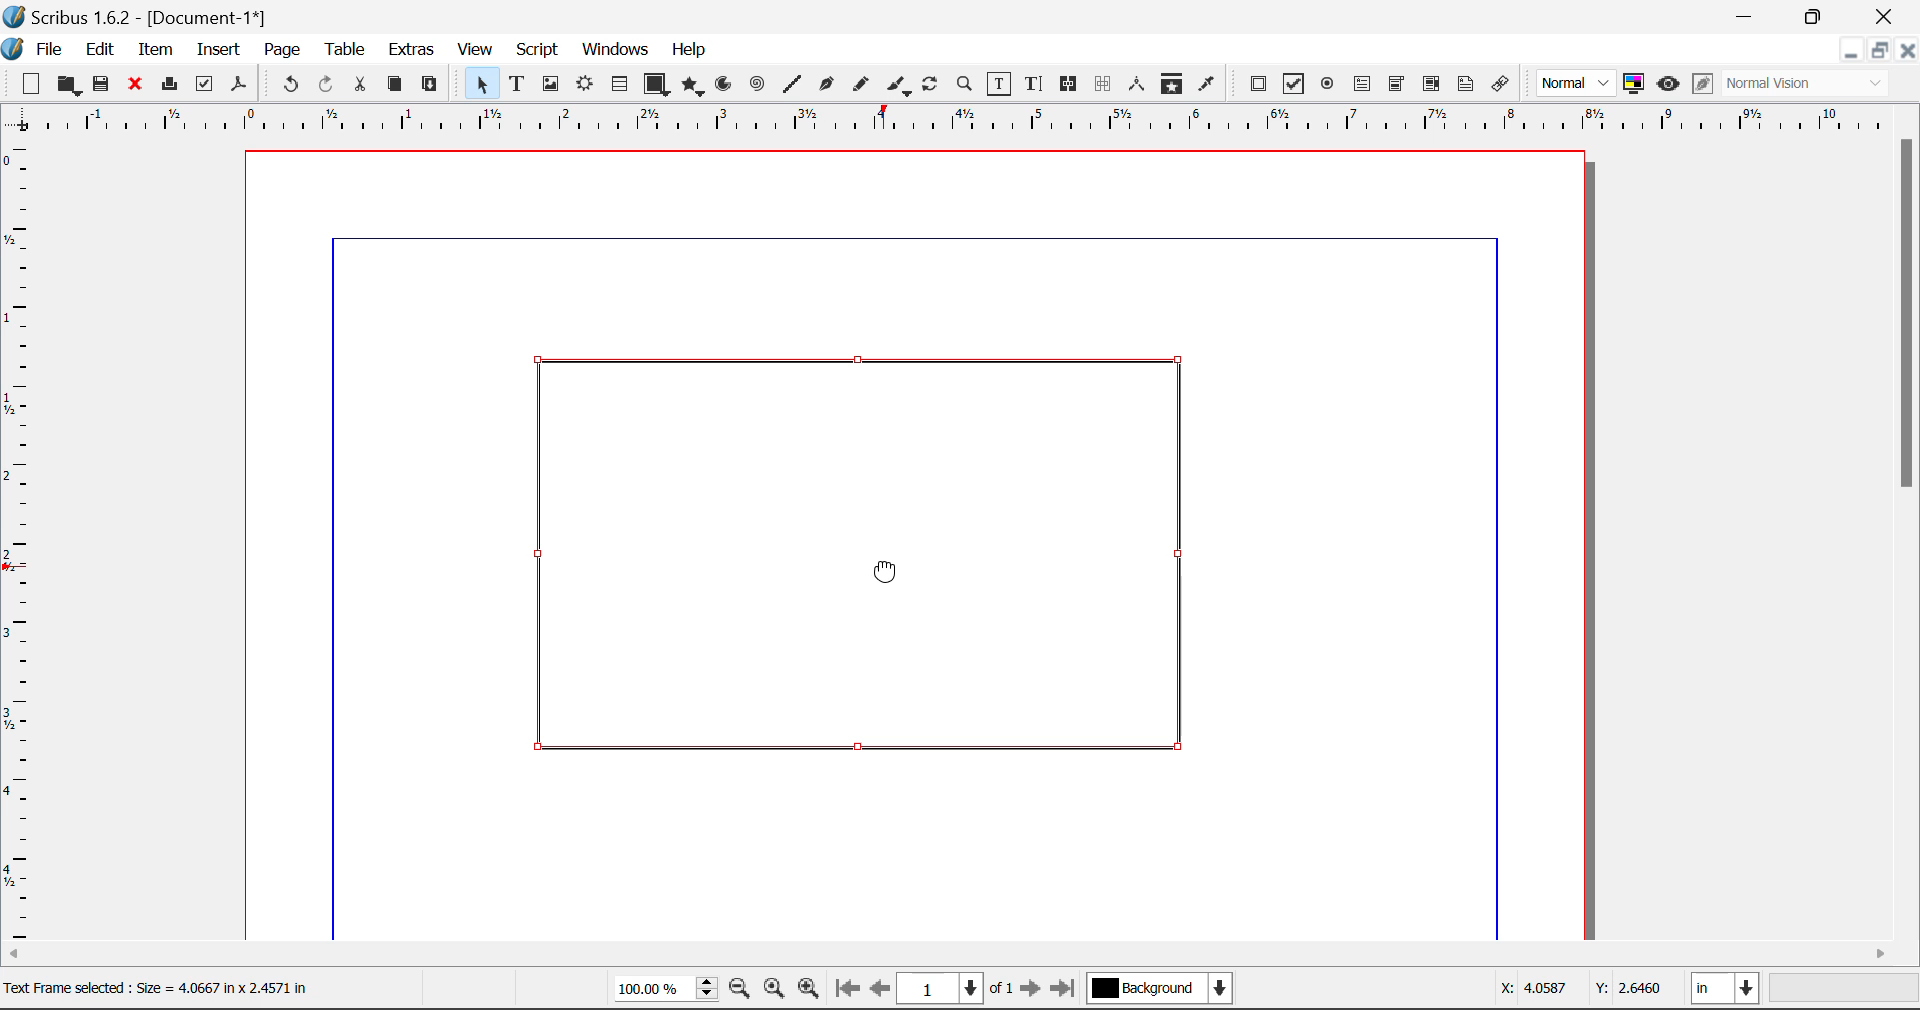 This screenshot has width=1920, height=1010. Describe the element at coordinates (809, 991) in the screenshot. I see `Zoom In` at that location.